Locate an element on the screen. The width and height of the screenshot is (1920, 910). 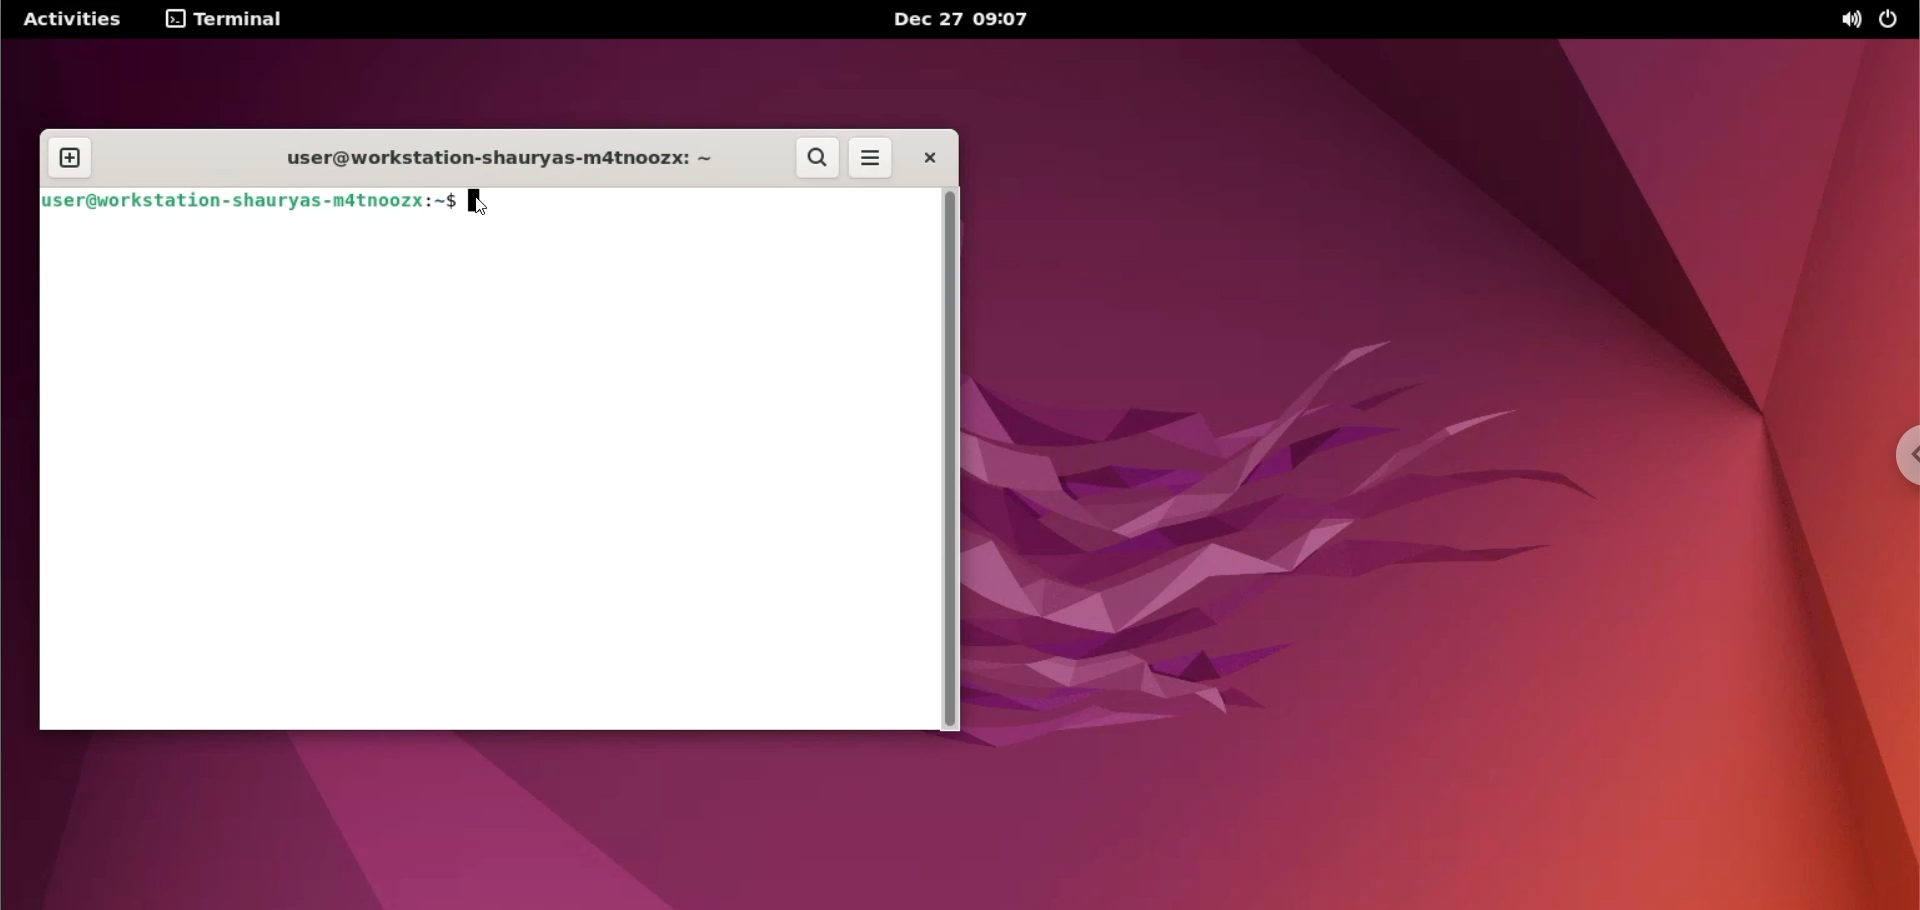
more options is located at coordinates (869, 157).